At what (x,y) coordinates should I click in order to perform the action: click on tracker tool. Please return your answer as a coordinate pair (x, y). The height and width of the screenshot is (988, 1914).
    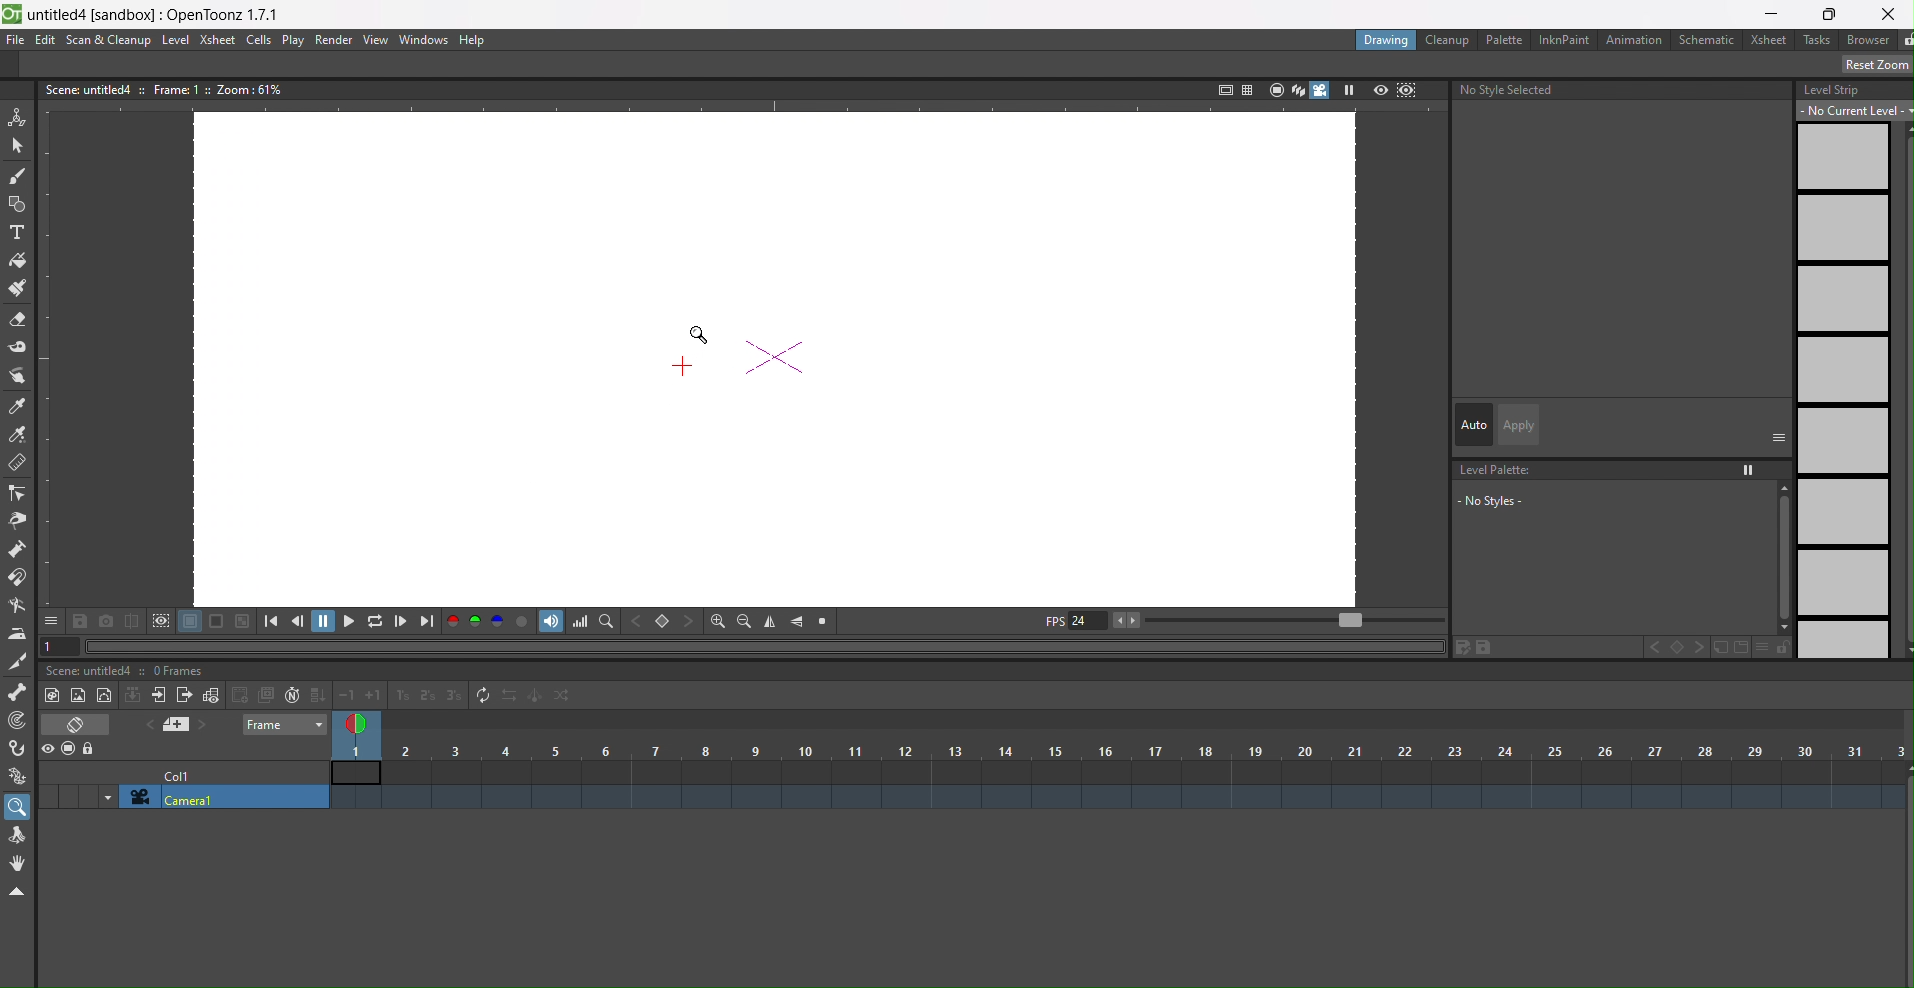
    Looking at the image, I should click on (19, 722).